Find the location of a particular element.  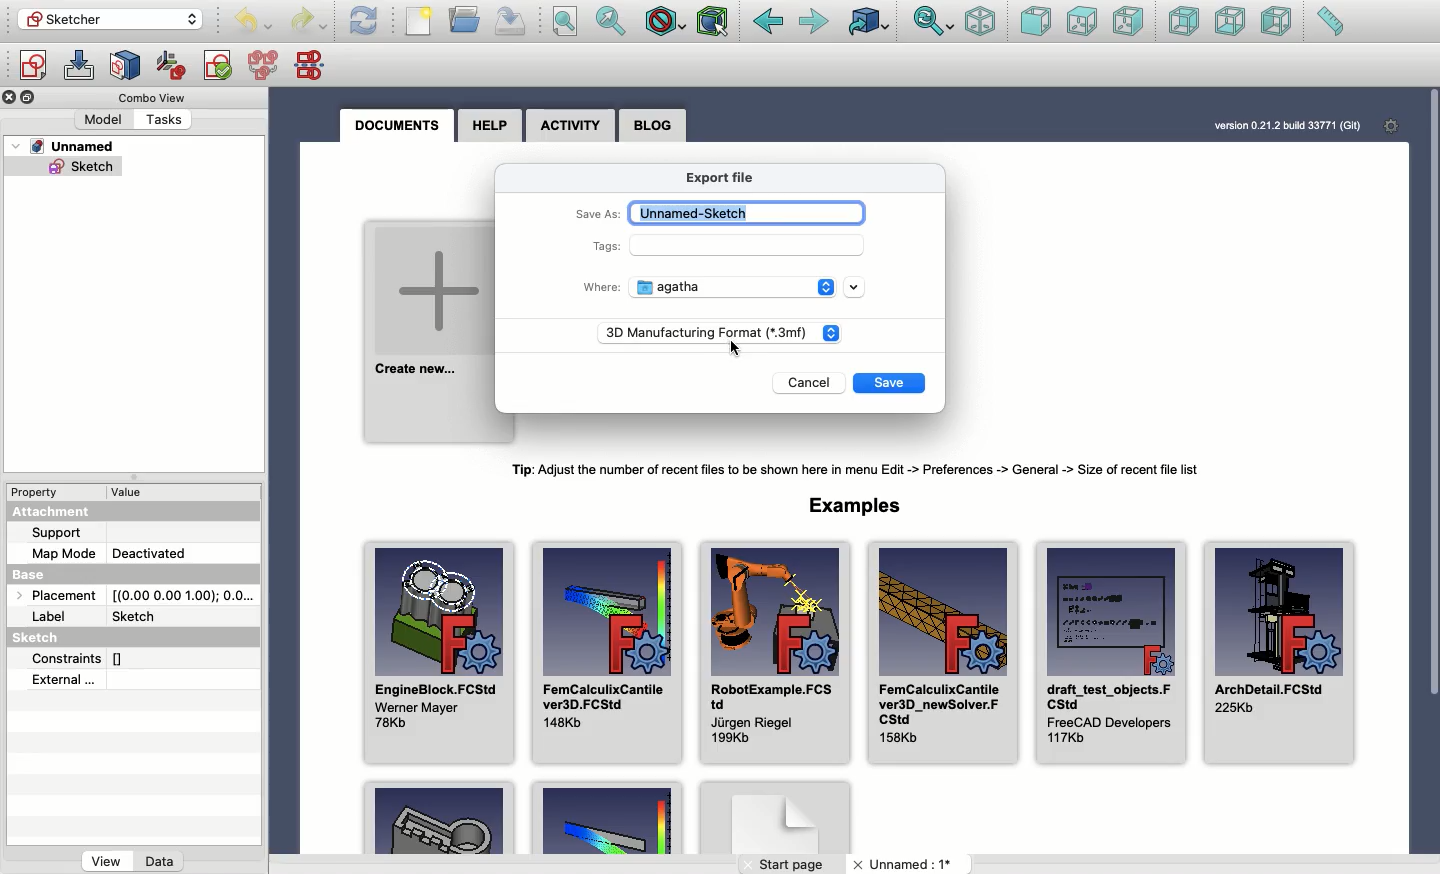

Tip: Adjust the number of recent files to be shown here in menu Edit -> Preferences -> General -> Size of recent fle list is located at coordinates (866, 470).